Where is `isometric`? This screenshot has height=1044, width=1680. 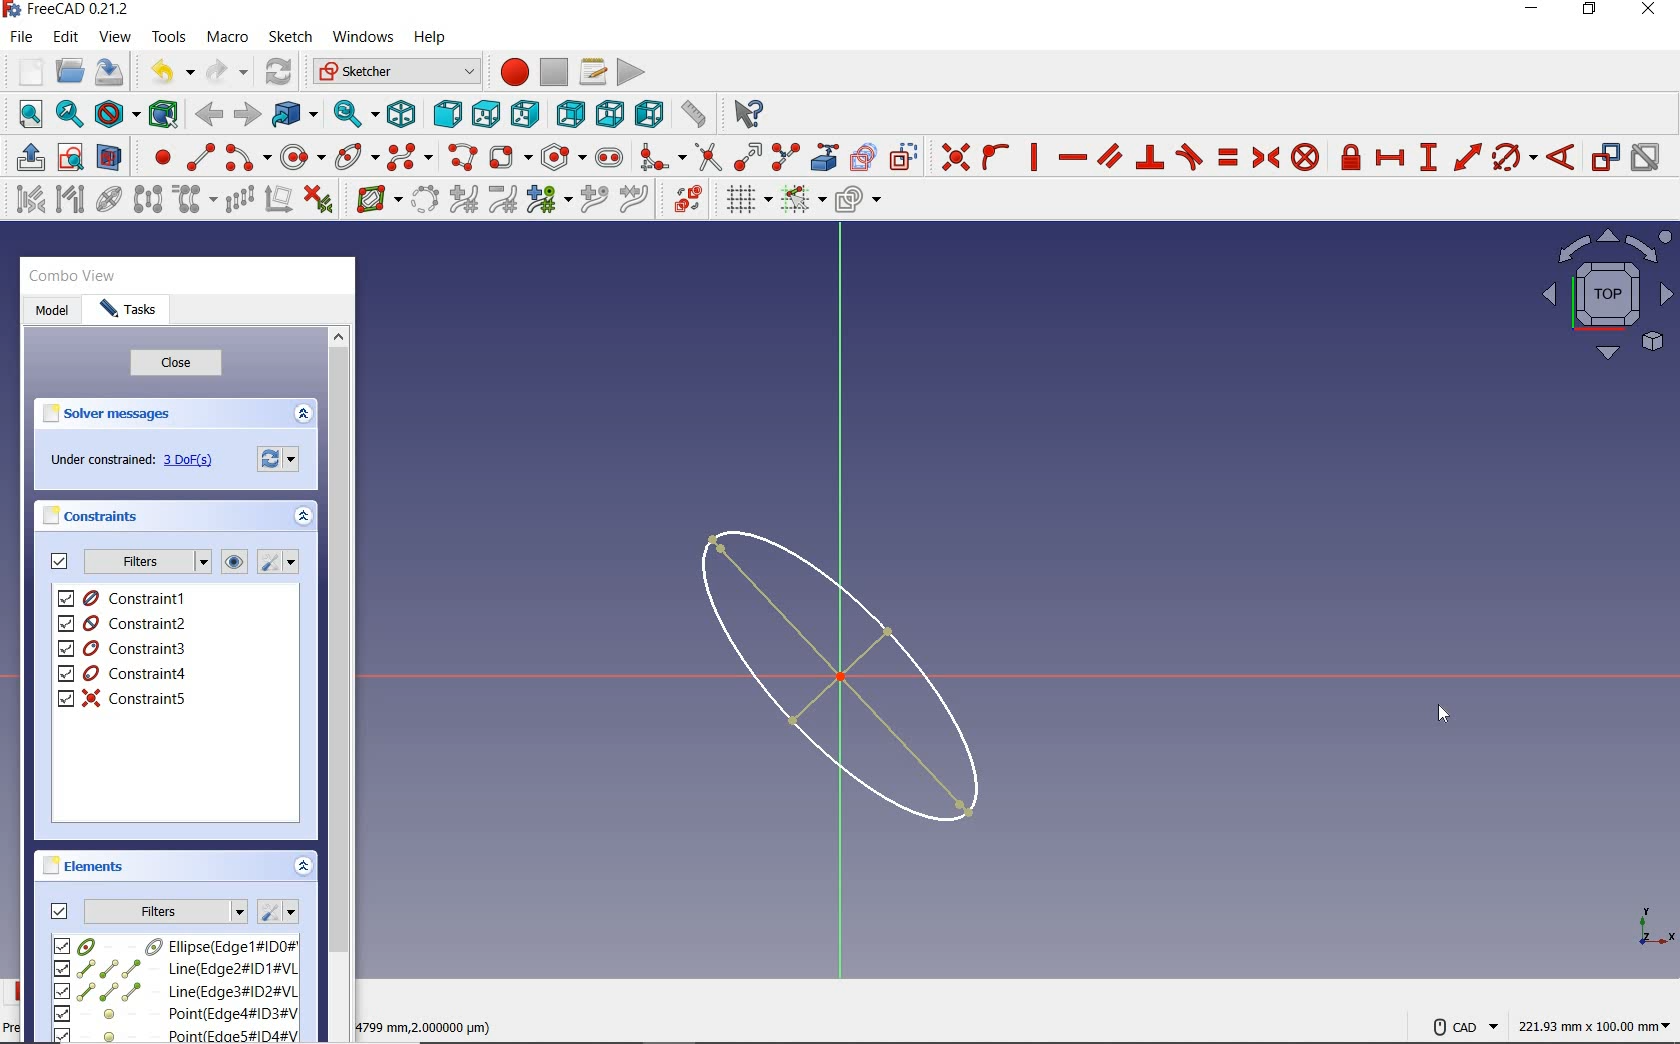
isometric is located at coordinates (401, 113).